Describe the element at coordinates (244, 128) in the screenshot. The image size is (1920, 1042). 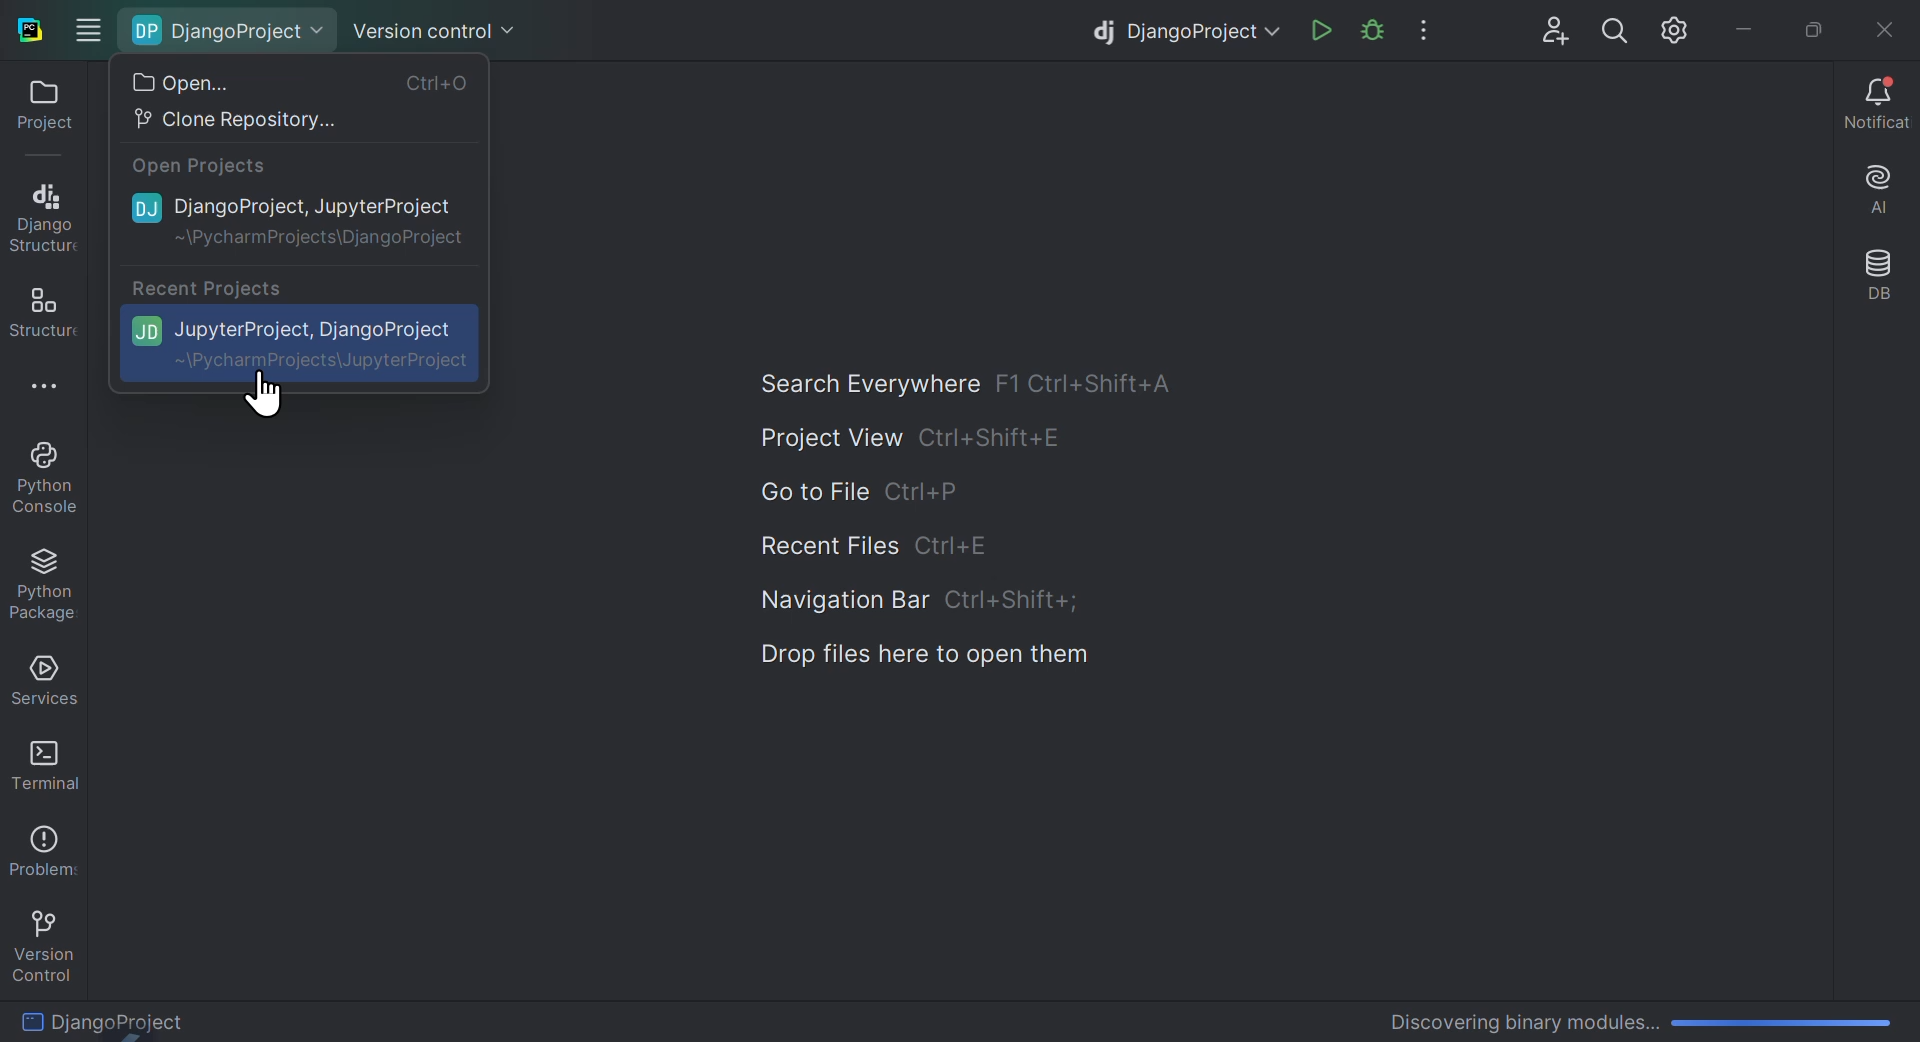
I see `Clone repository` at that location.